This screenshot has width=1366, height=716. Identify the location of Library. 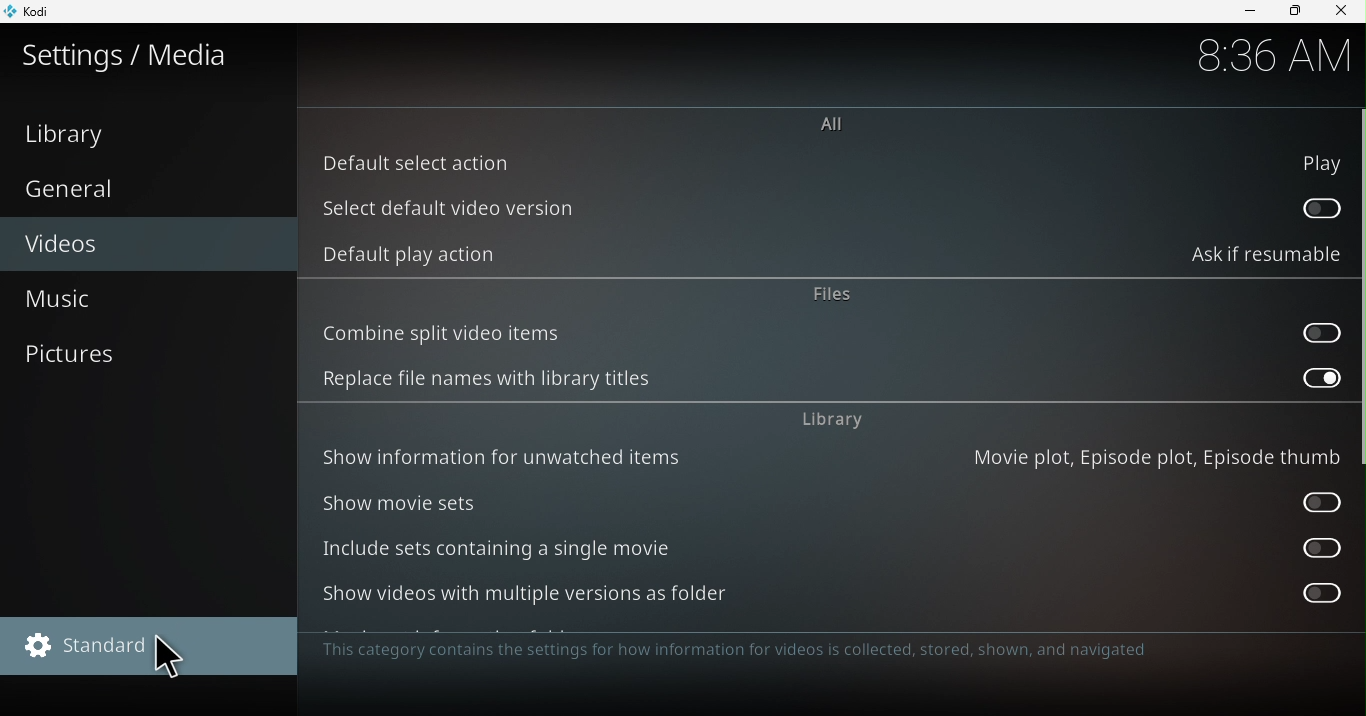
(828, 417).